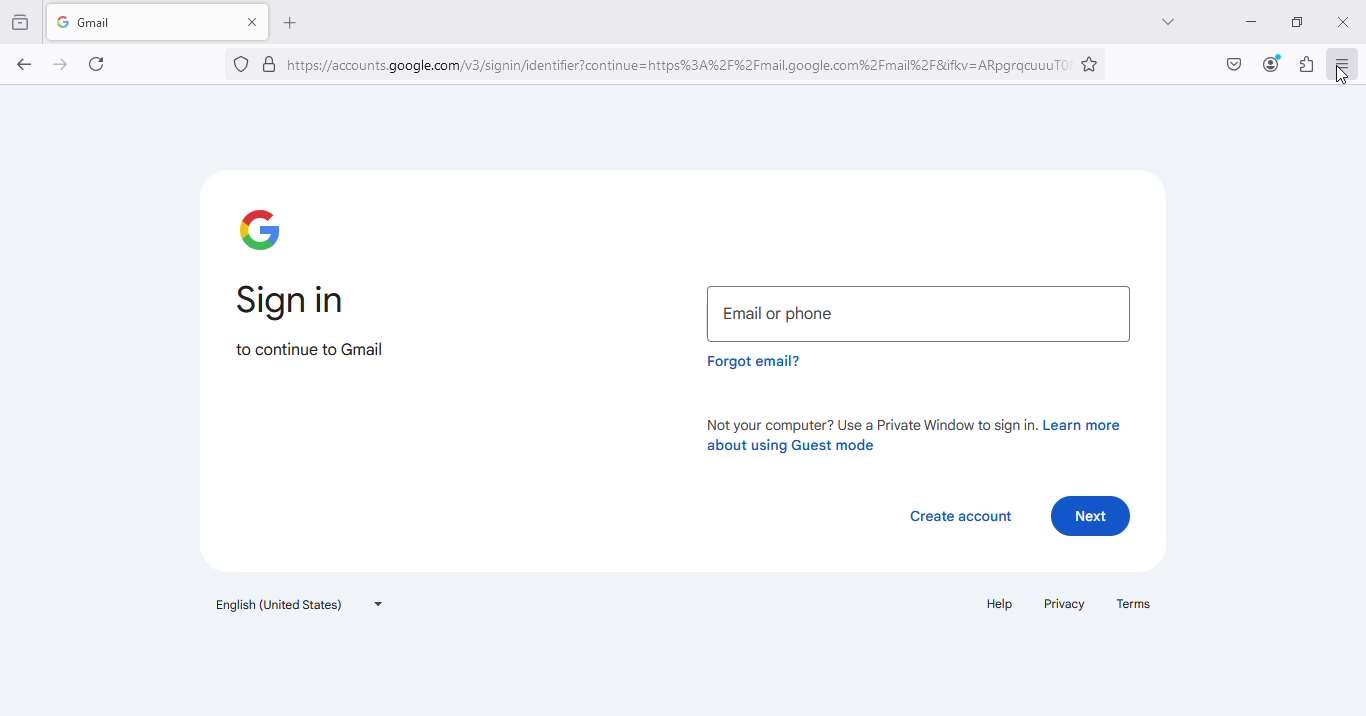 The width and height of the screenshot is (1366, 716). Describe the element at coordinates (309, 320) in the screenshot. I see `sign in to continue to Gmail` at that location.